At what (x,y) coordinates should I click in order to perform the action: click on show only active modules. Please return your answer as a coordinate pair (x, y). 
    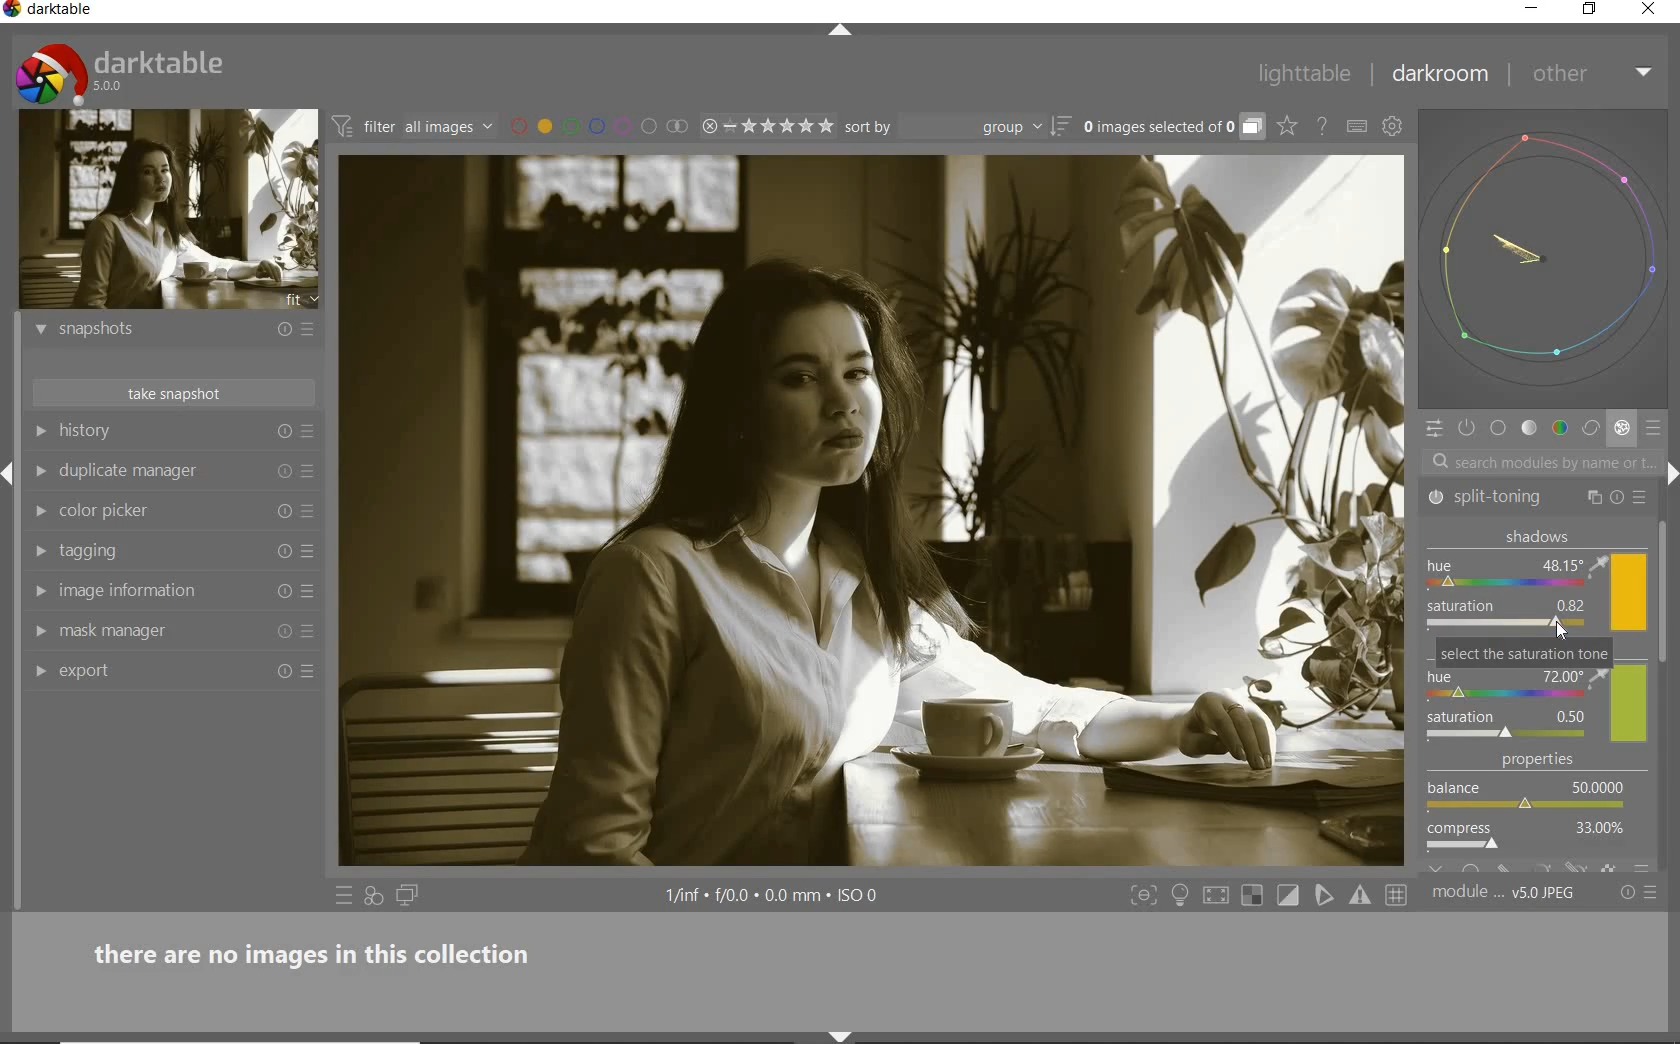
    Looking at the image, I should click on (1468, 429).